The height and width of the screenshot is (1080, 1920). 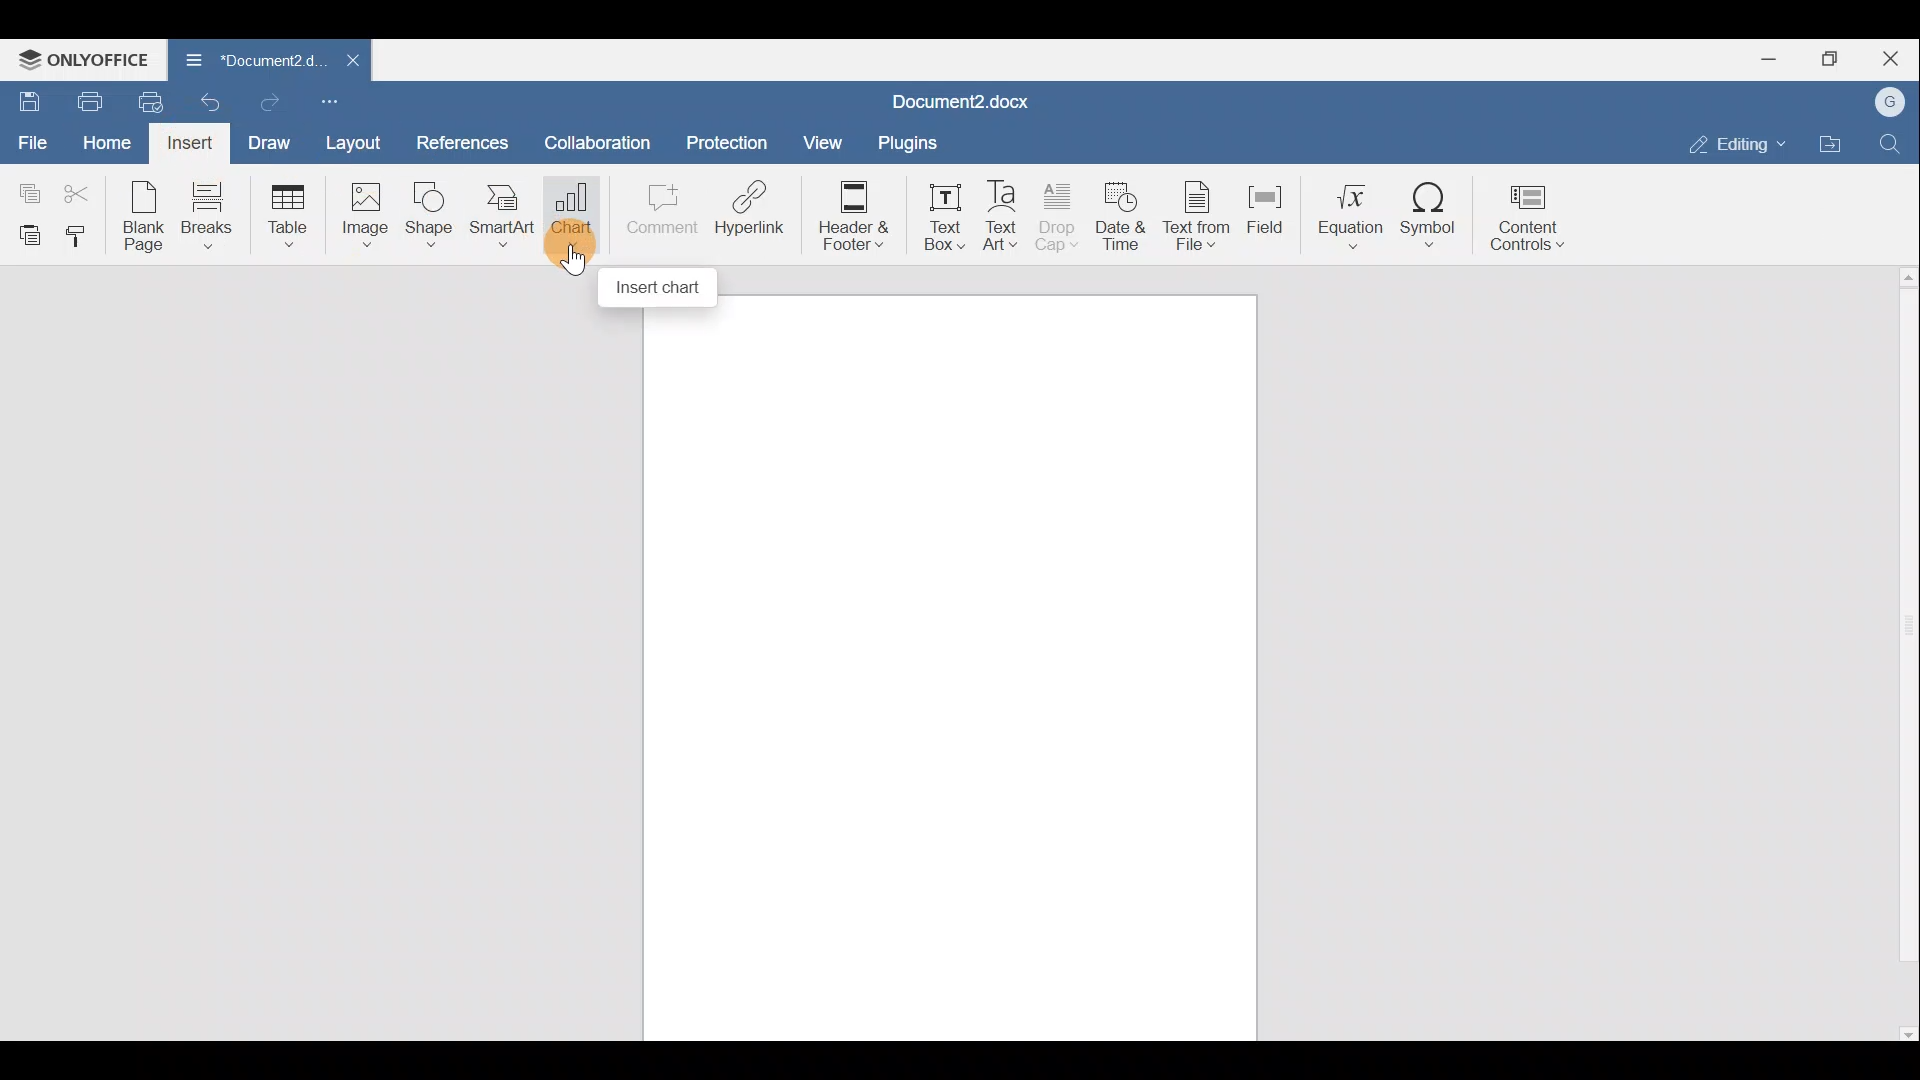 What do you see at coordinates (242, 59) in the screenshot?
I see `Document name` at bounding box center [242, 59].